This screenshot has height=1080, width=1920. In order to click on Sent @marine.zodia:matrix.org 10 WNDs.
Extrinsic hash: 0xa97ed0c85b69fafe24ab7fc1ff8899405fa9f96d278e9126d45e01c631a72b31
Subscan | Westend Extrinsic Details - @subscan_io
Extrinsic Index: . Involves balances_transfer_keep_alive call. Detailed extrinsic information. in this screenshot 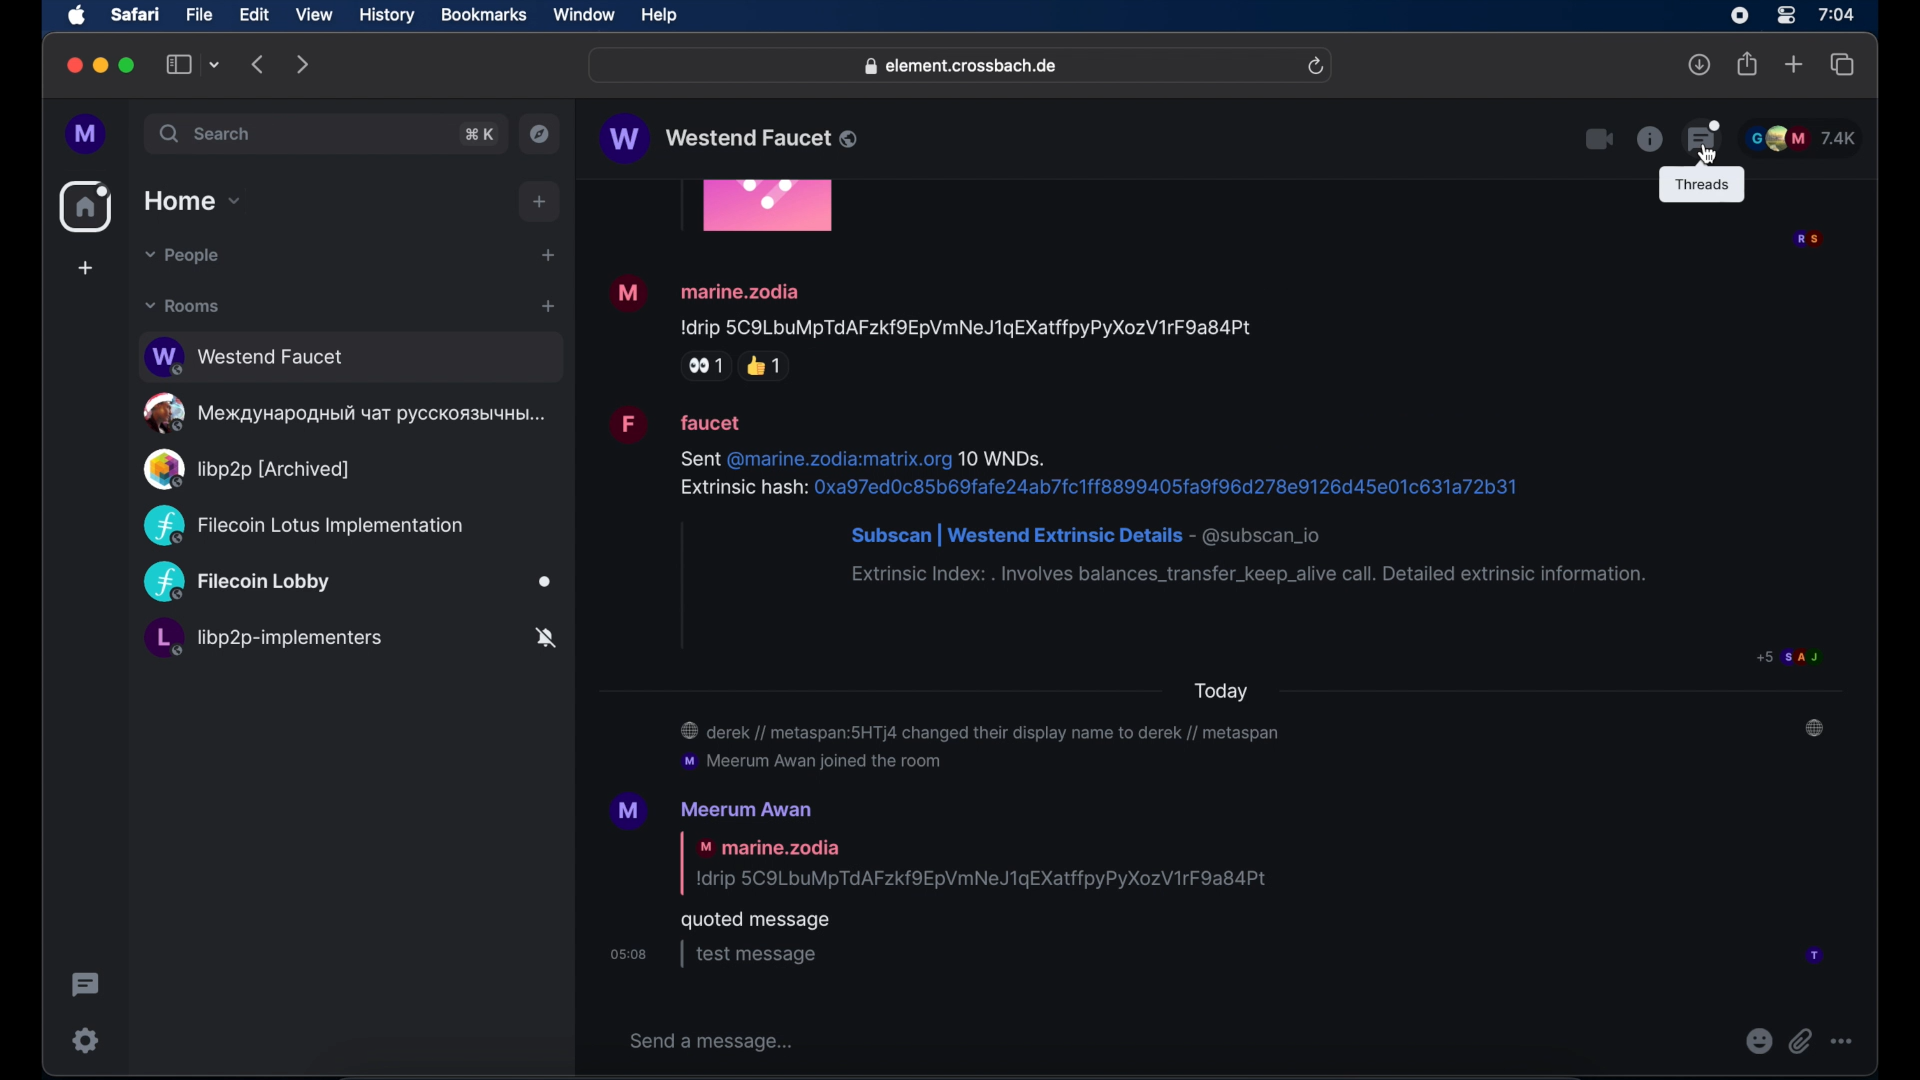, I will do `click(1181, 528)`.